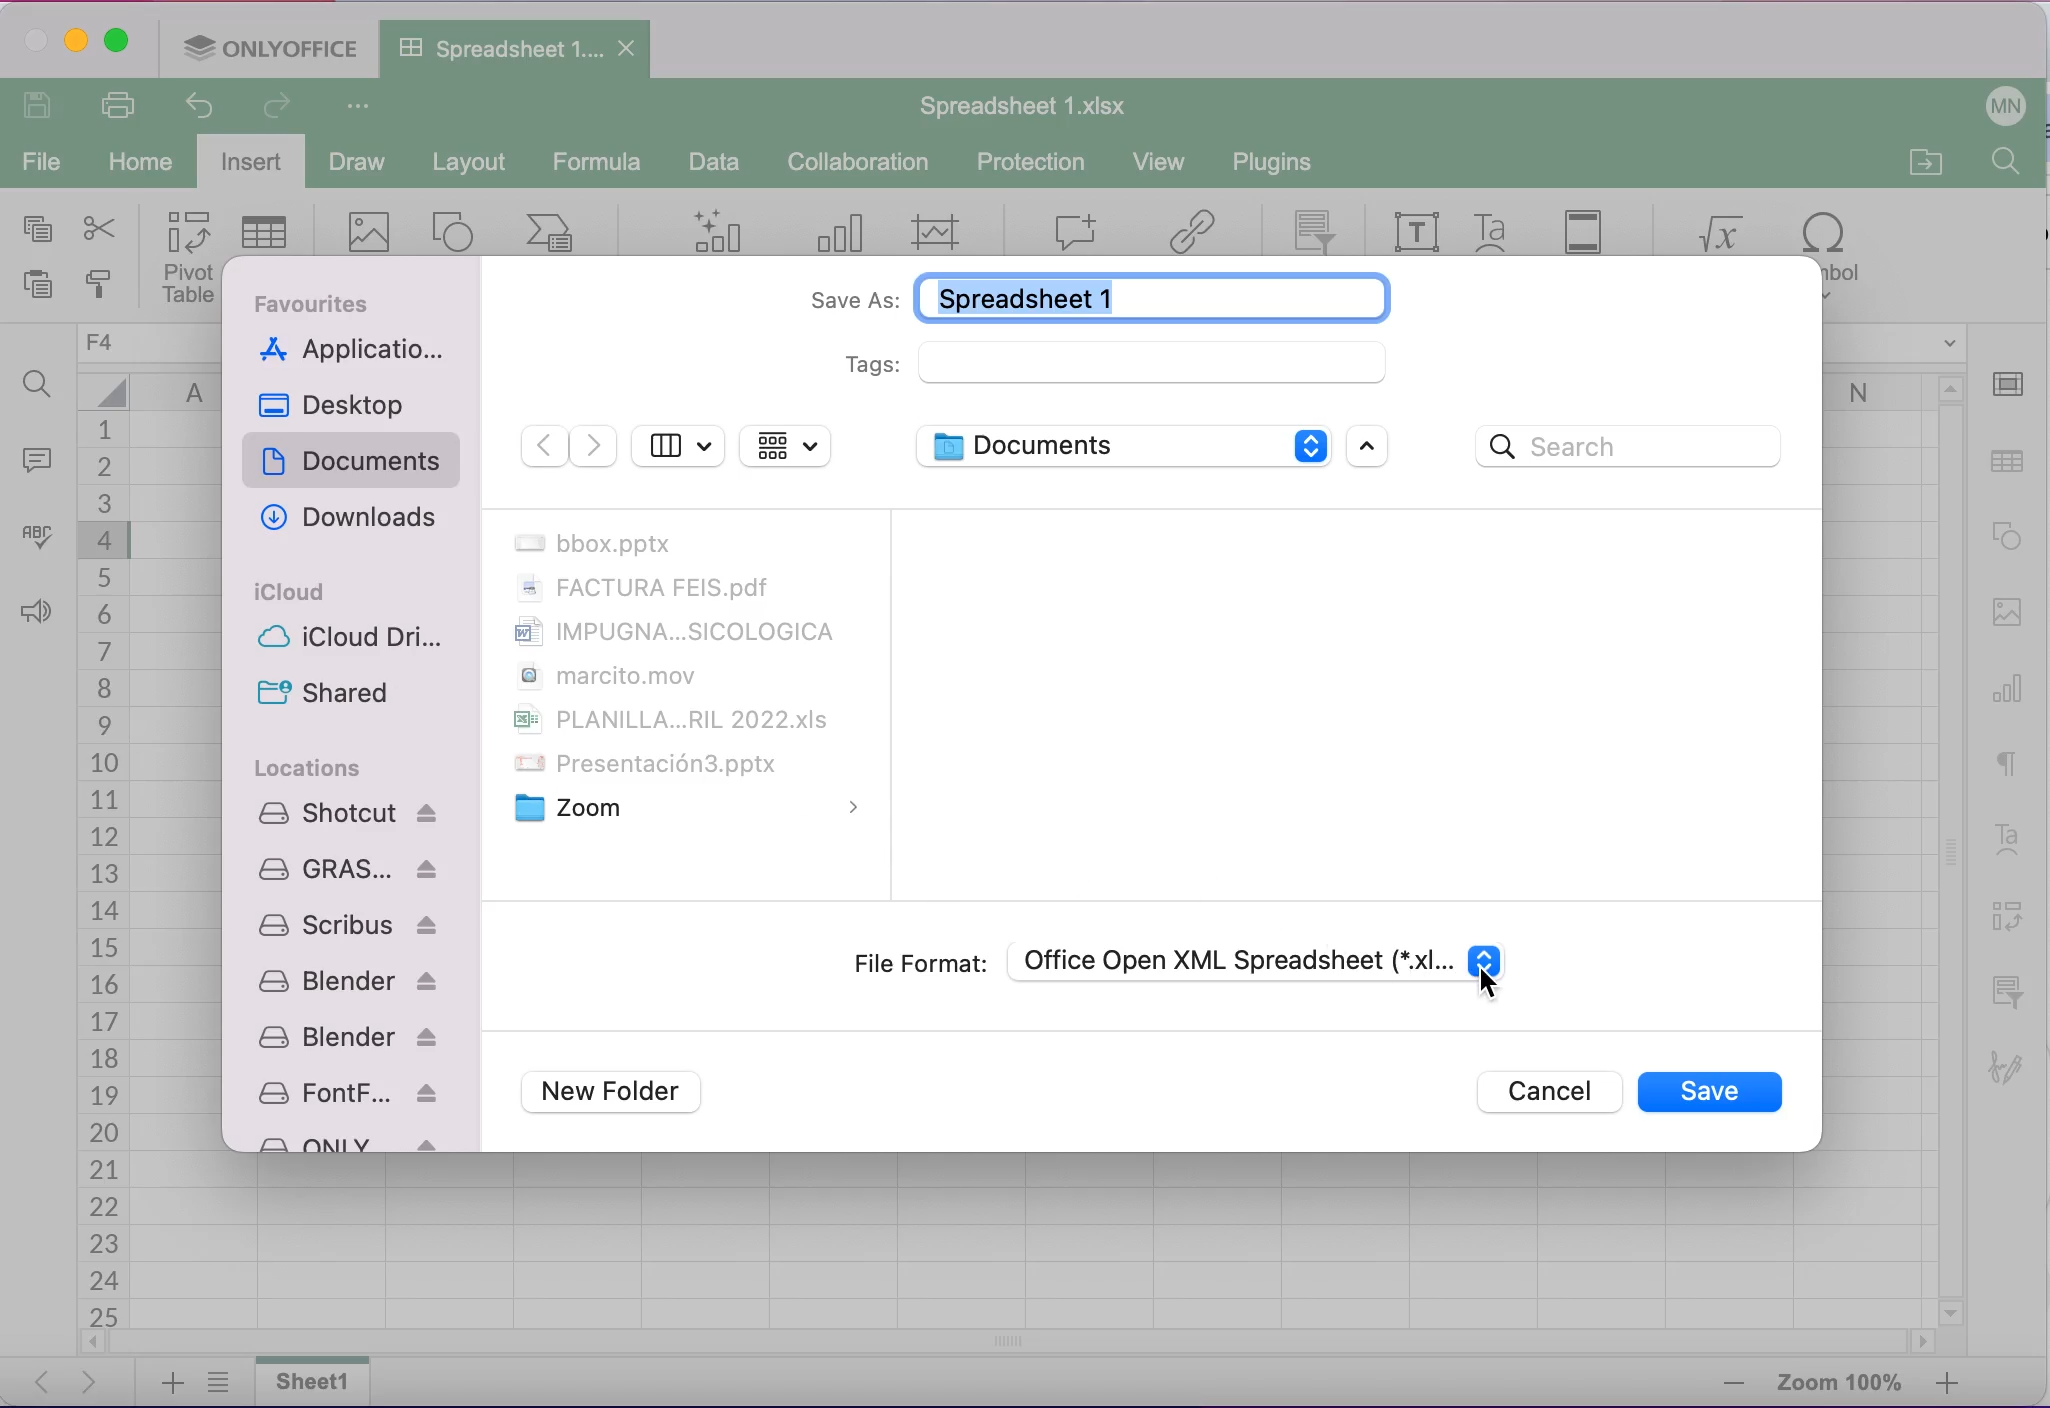 This screenshot has height=1408, width=2050. What do you see at coordinates (1262, 962) in the screenshot?
I see `office open xml spreadsheet dropdown` at bounding box center [1262, 962].